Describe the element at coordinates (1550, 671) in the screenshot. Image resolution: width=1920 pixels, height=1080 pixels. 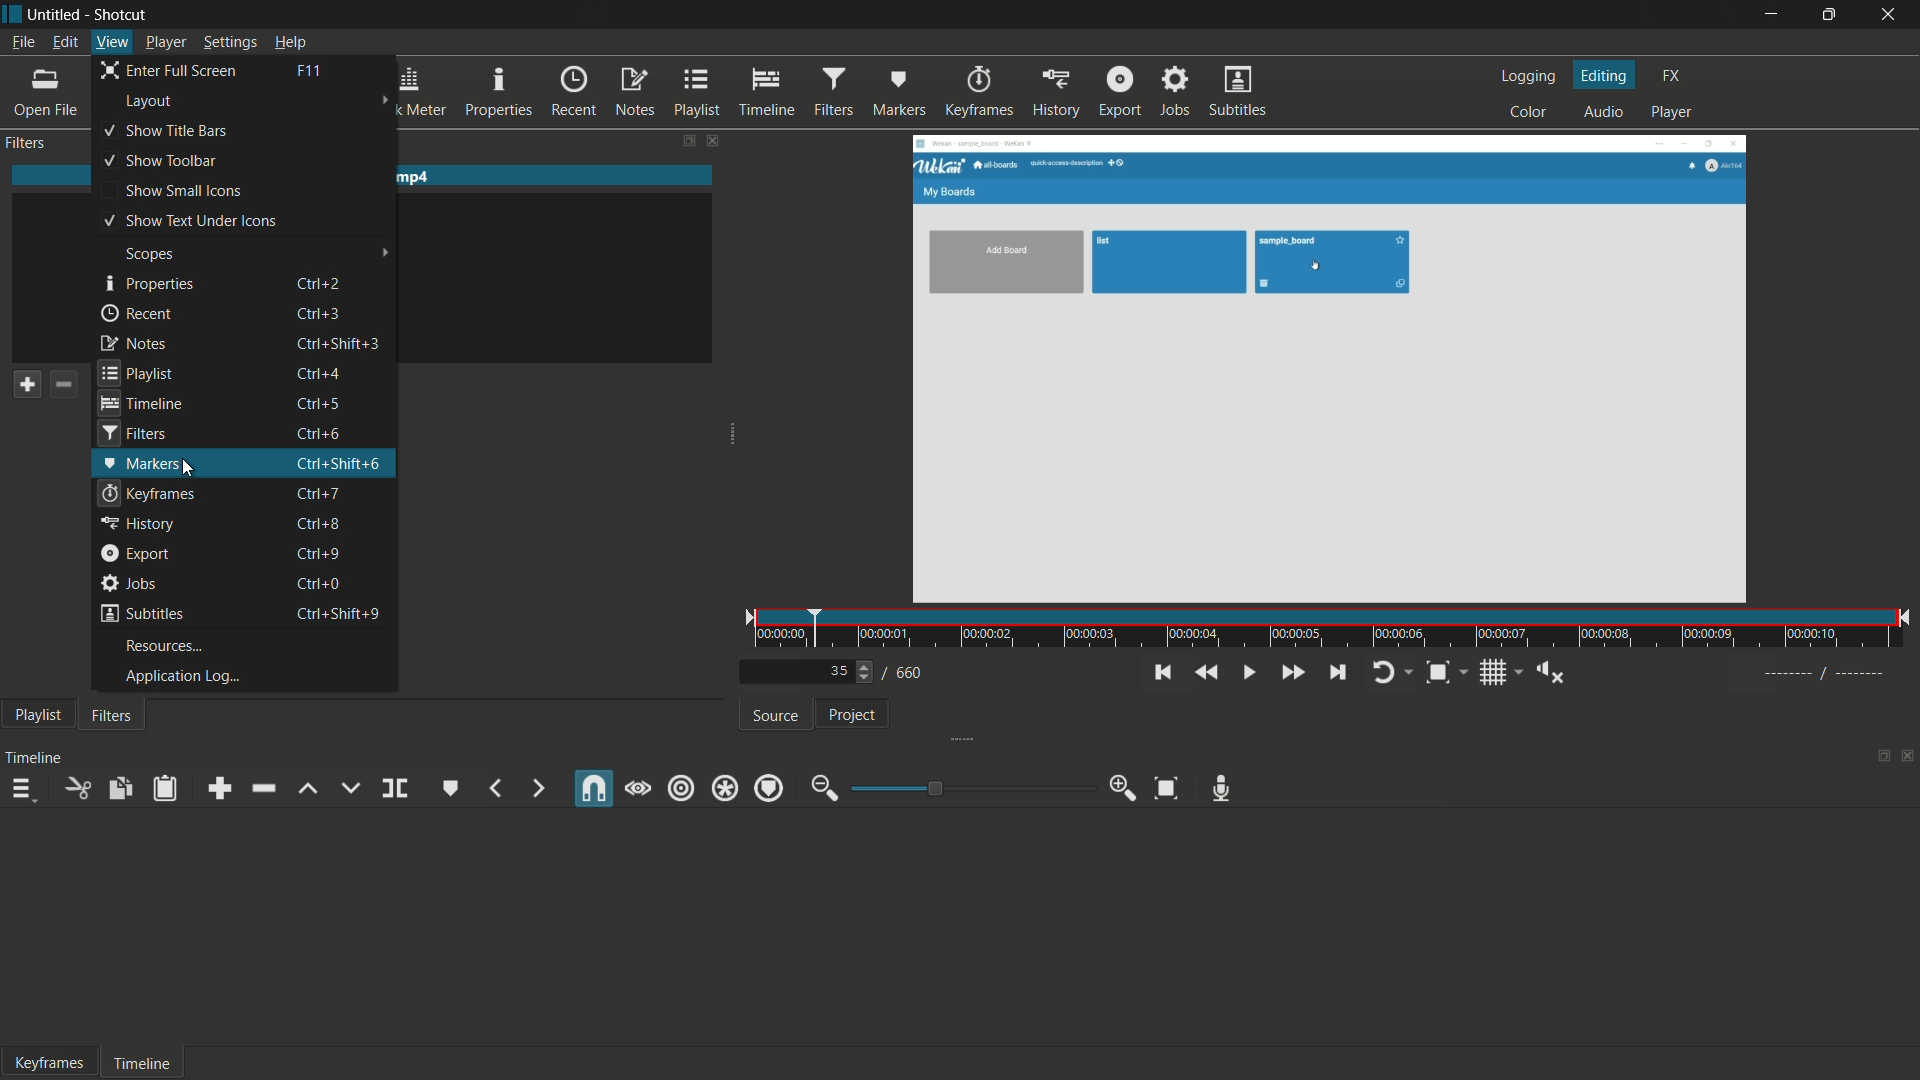
I see `show volume control` at that location.